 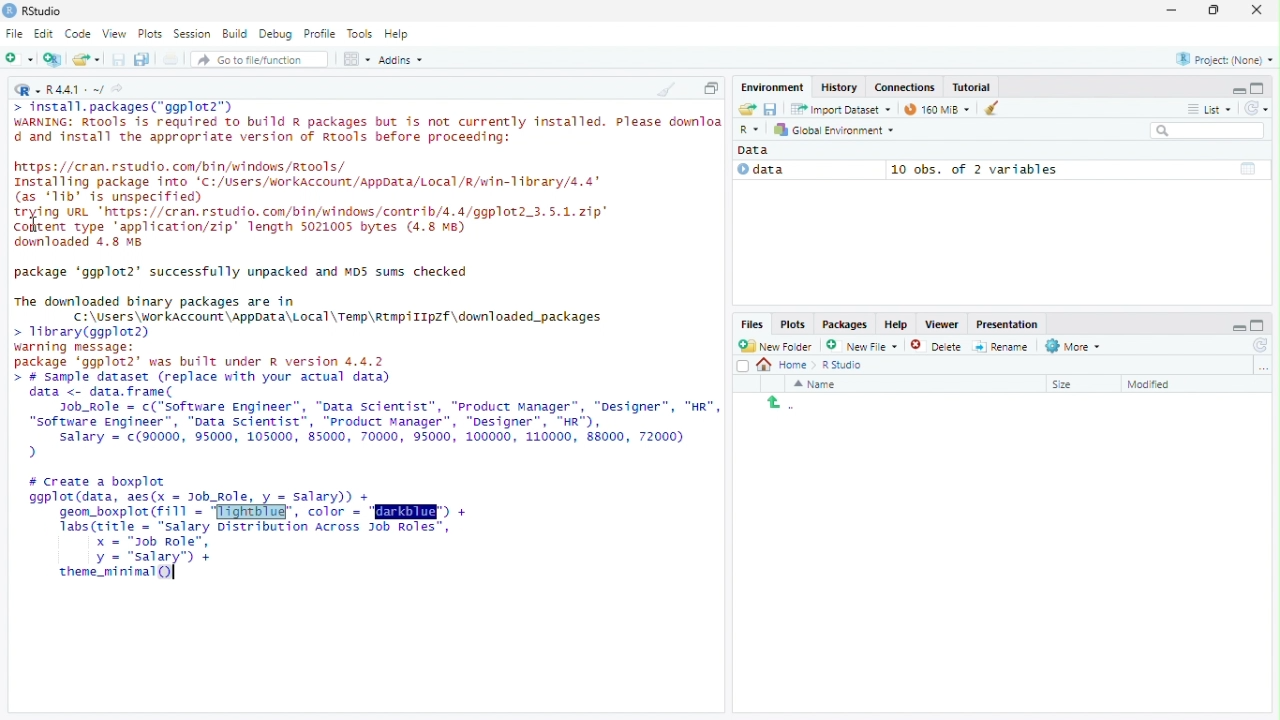 I want to click on View, so click(x=116, y=32).